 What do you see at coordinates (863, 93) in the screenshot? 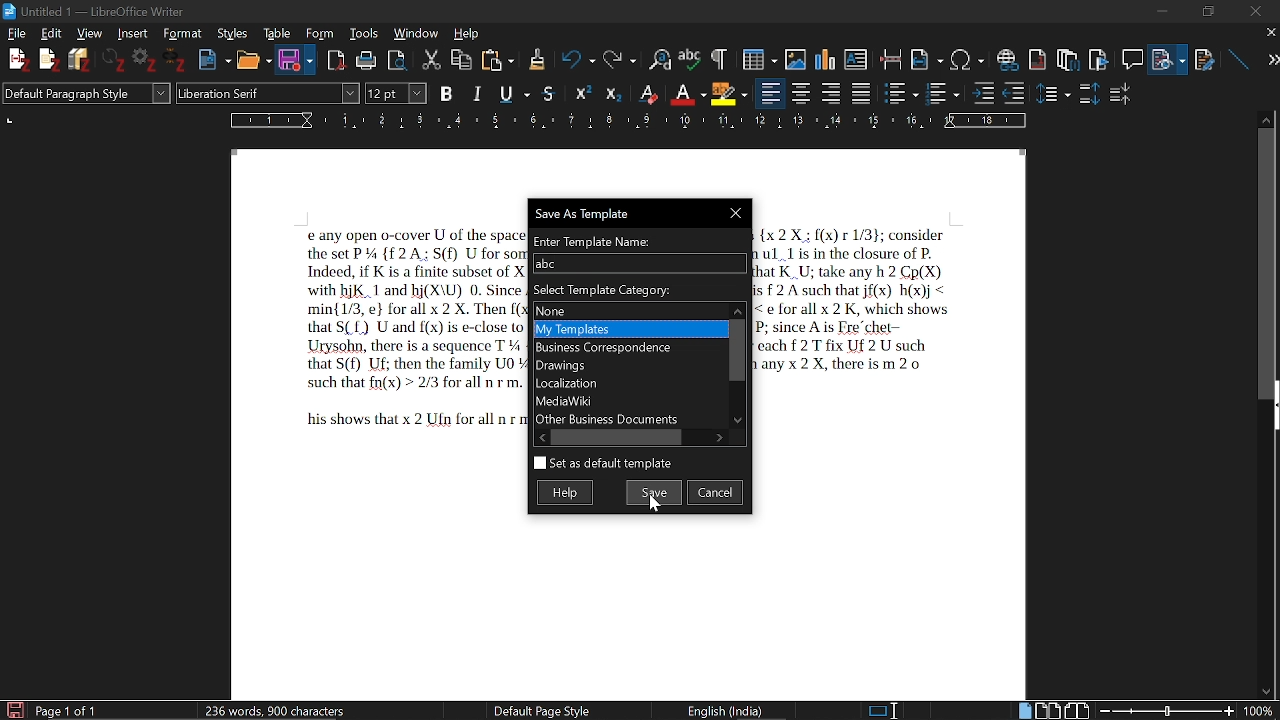
I see `justified` at bounding box center [863, 93].